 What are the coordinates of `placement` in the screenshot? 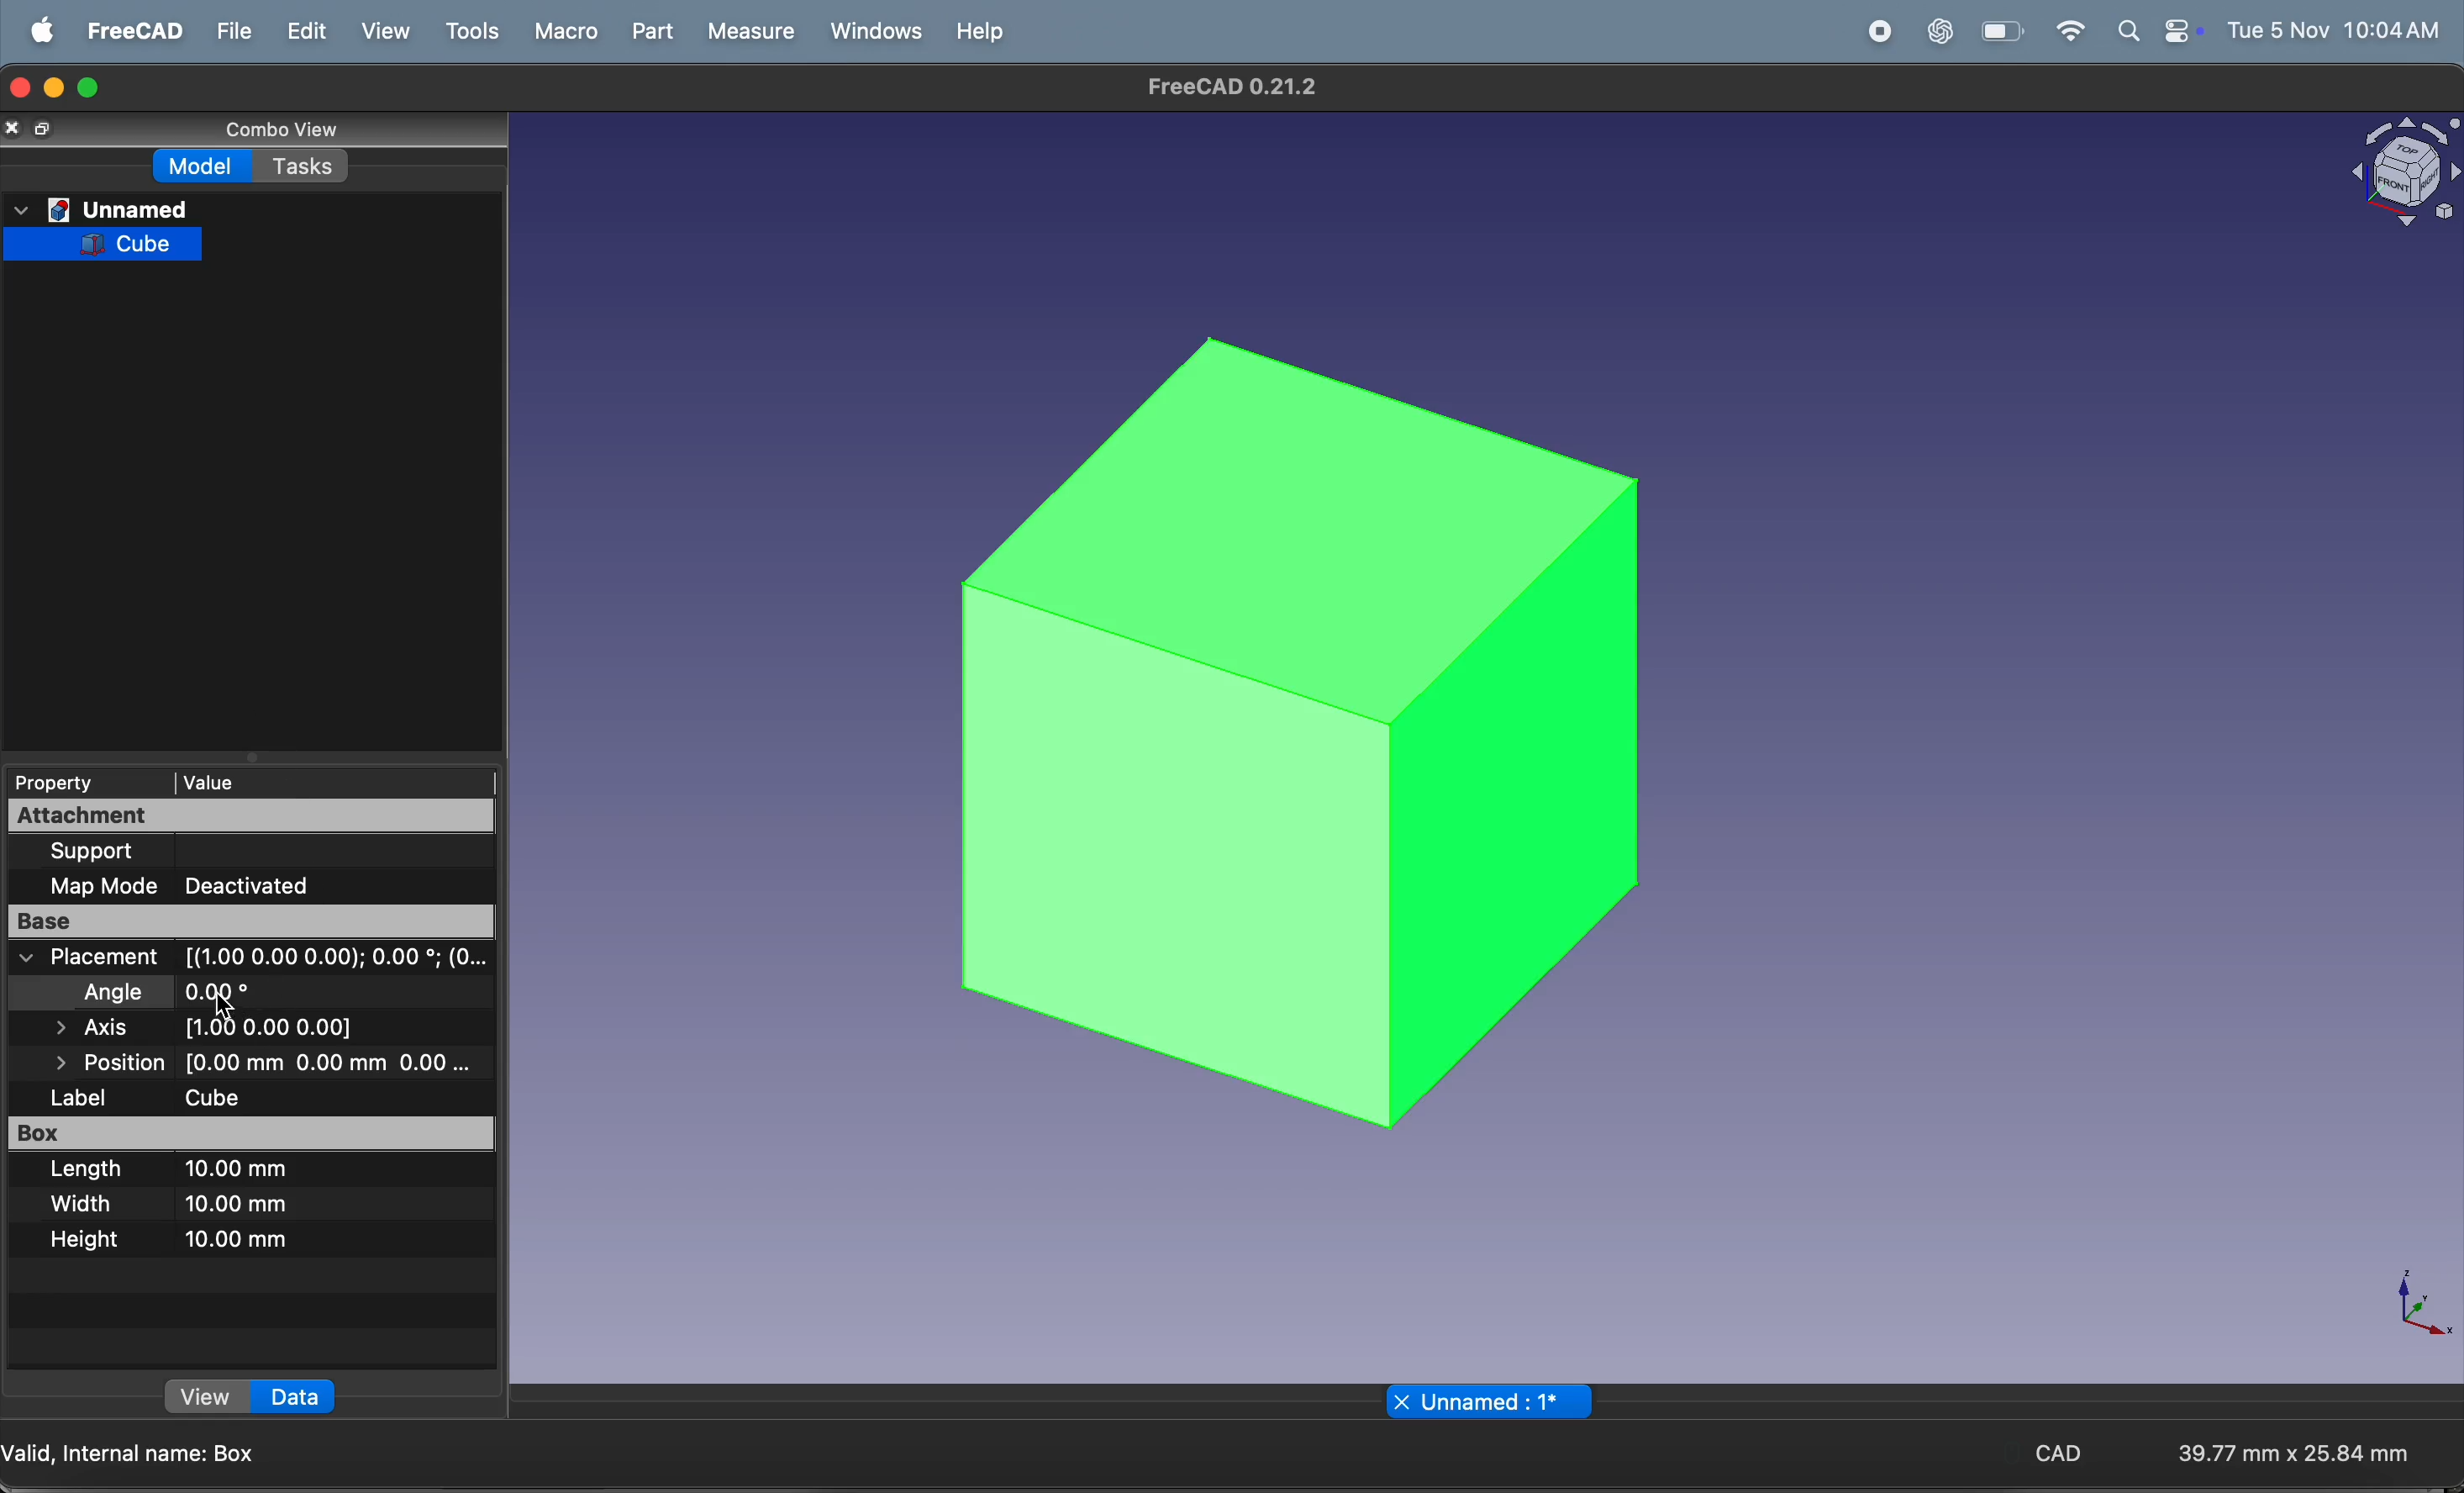 It's located at (88, 959).